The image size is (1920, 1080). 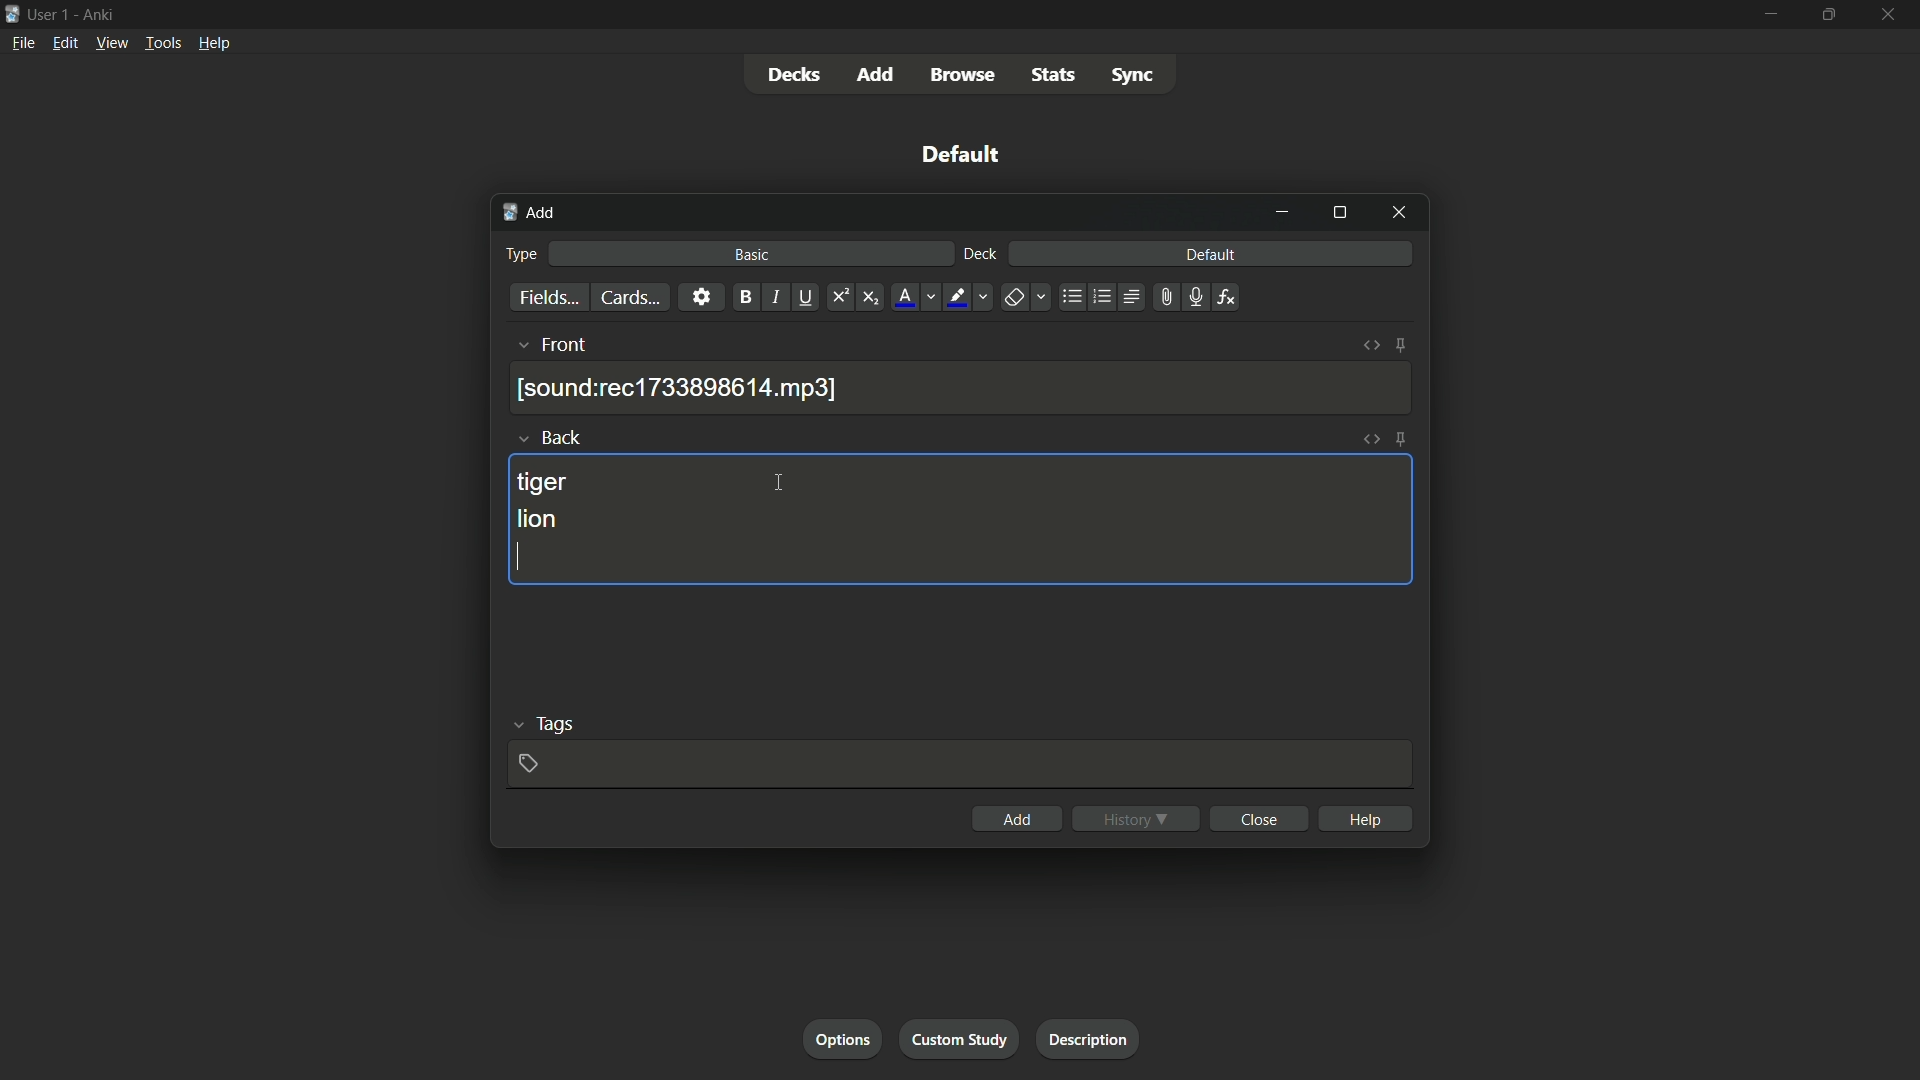 What do you see at coordinates (1769, 14) in the screenshot?
I see `minimize` at bounding box center [1769, 14].